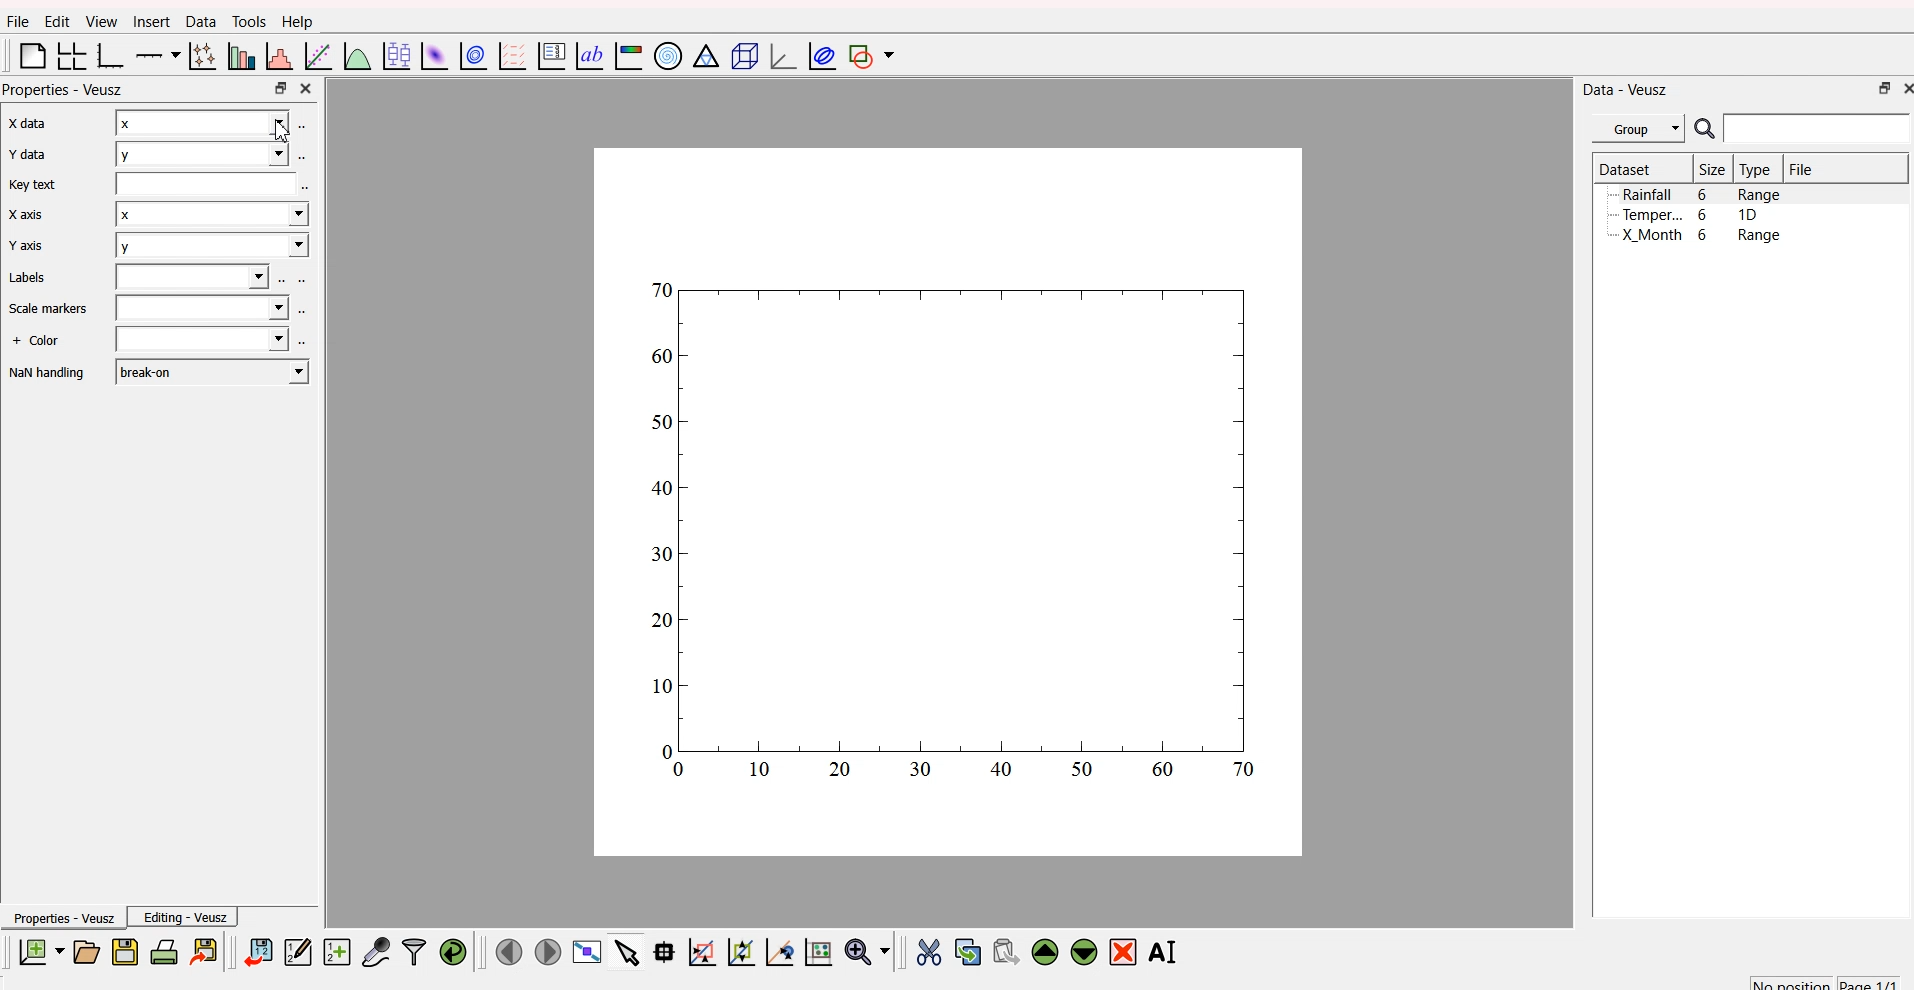 This screenshot has width=1914, height=990. I want to click on field, so click(206, 308).